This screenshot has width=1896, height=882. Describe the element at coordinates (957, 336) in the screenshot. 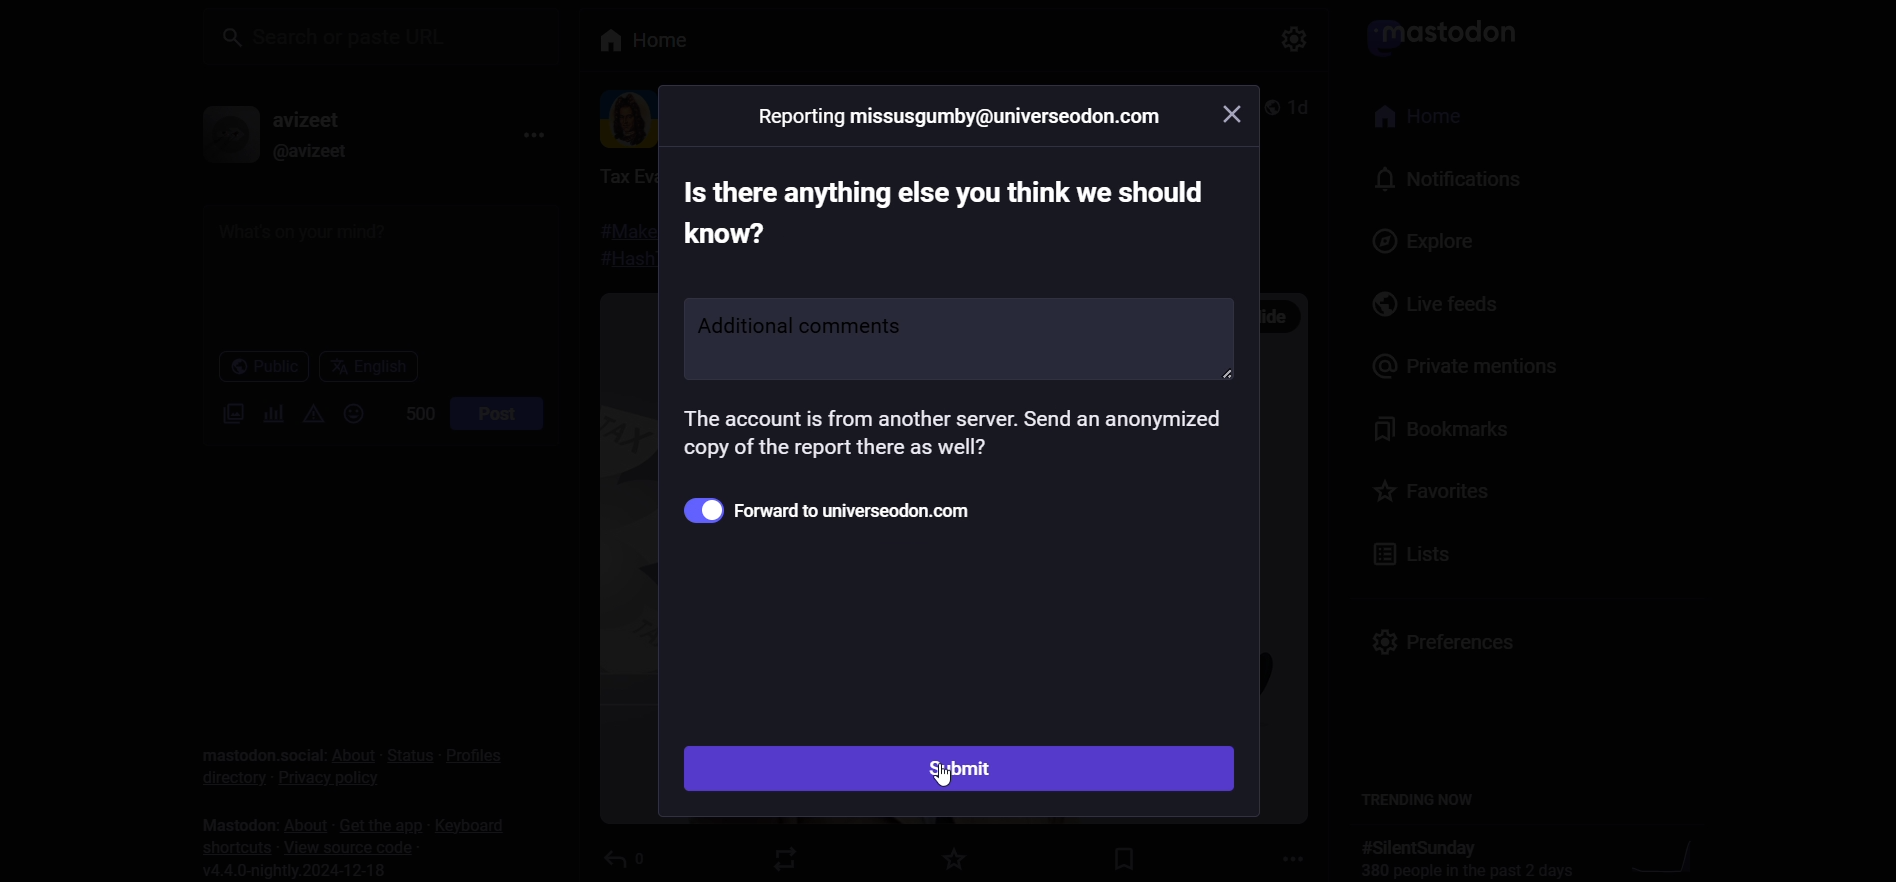

I see `comment` at that location.